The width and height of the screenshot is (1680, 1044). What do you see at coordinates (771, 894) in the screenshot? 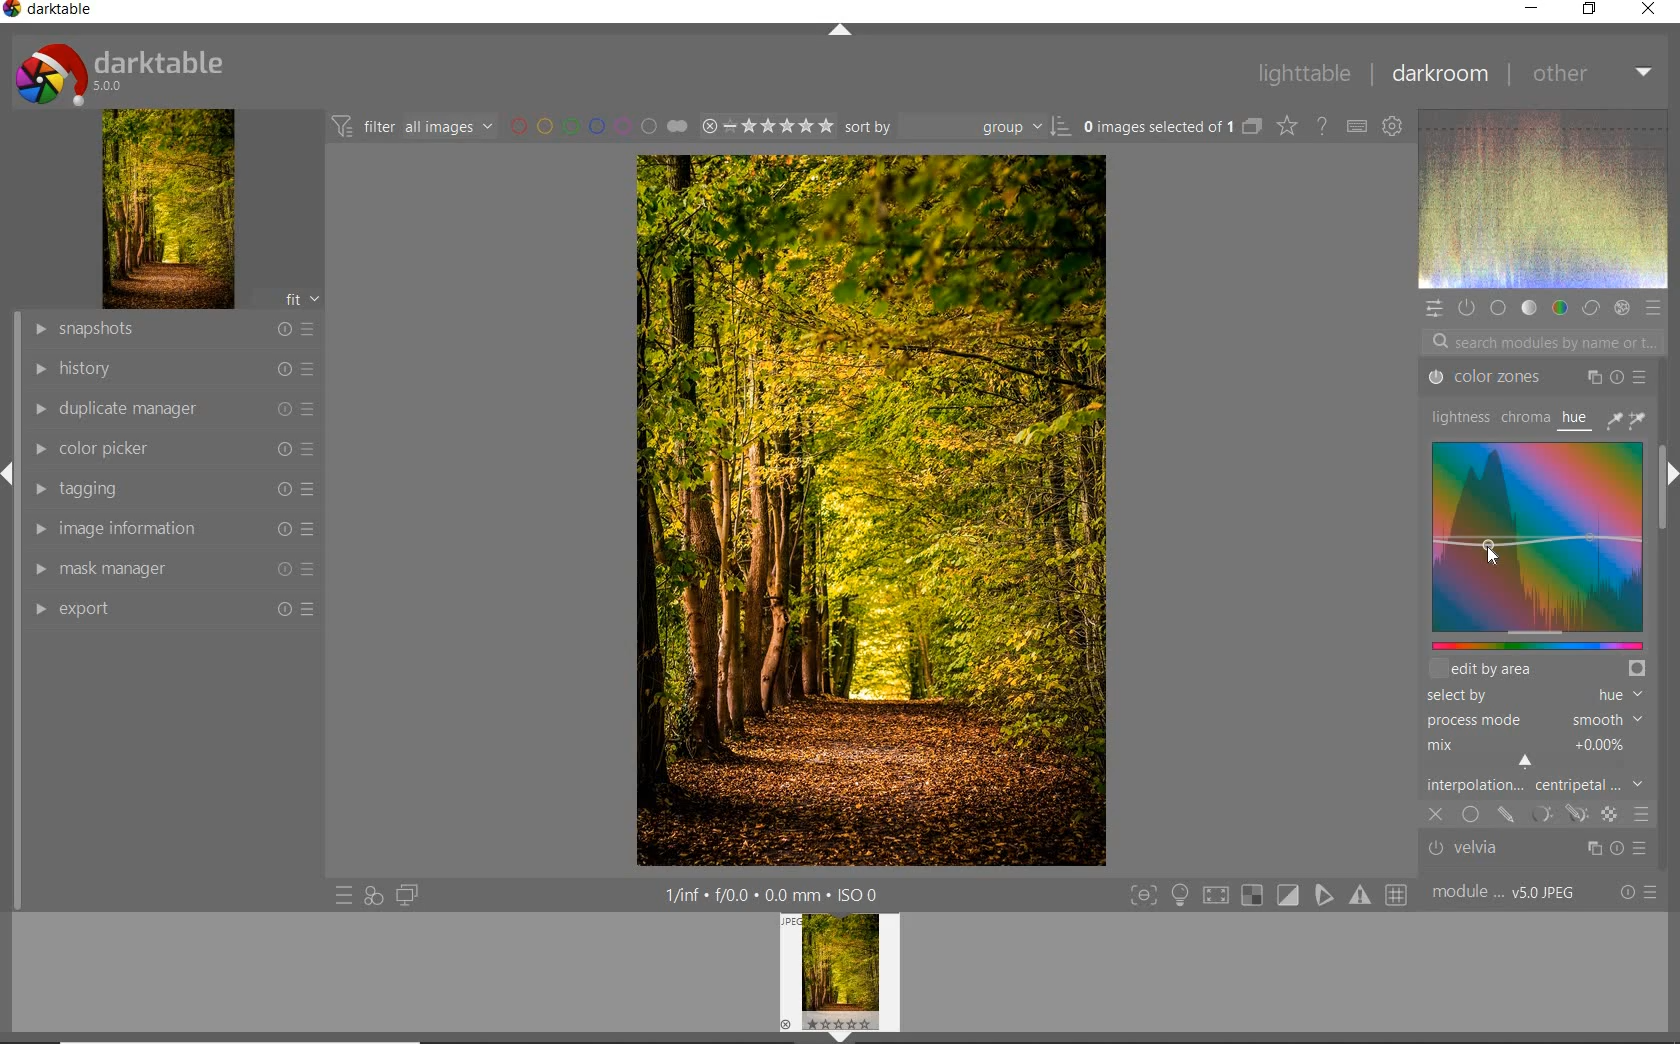
I see `OTHER INTERFACE DETAILS` at bounding box center [771, 894].